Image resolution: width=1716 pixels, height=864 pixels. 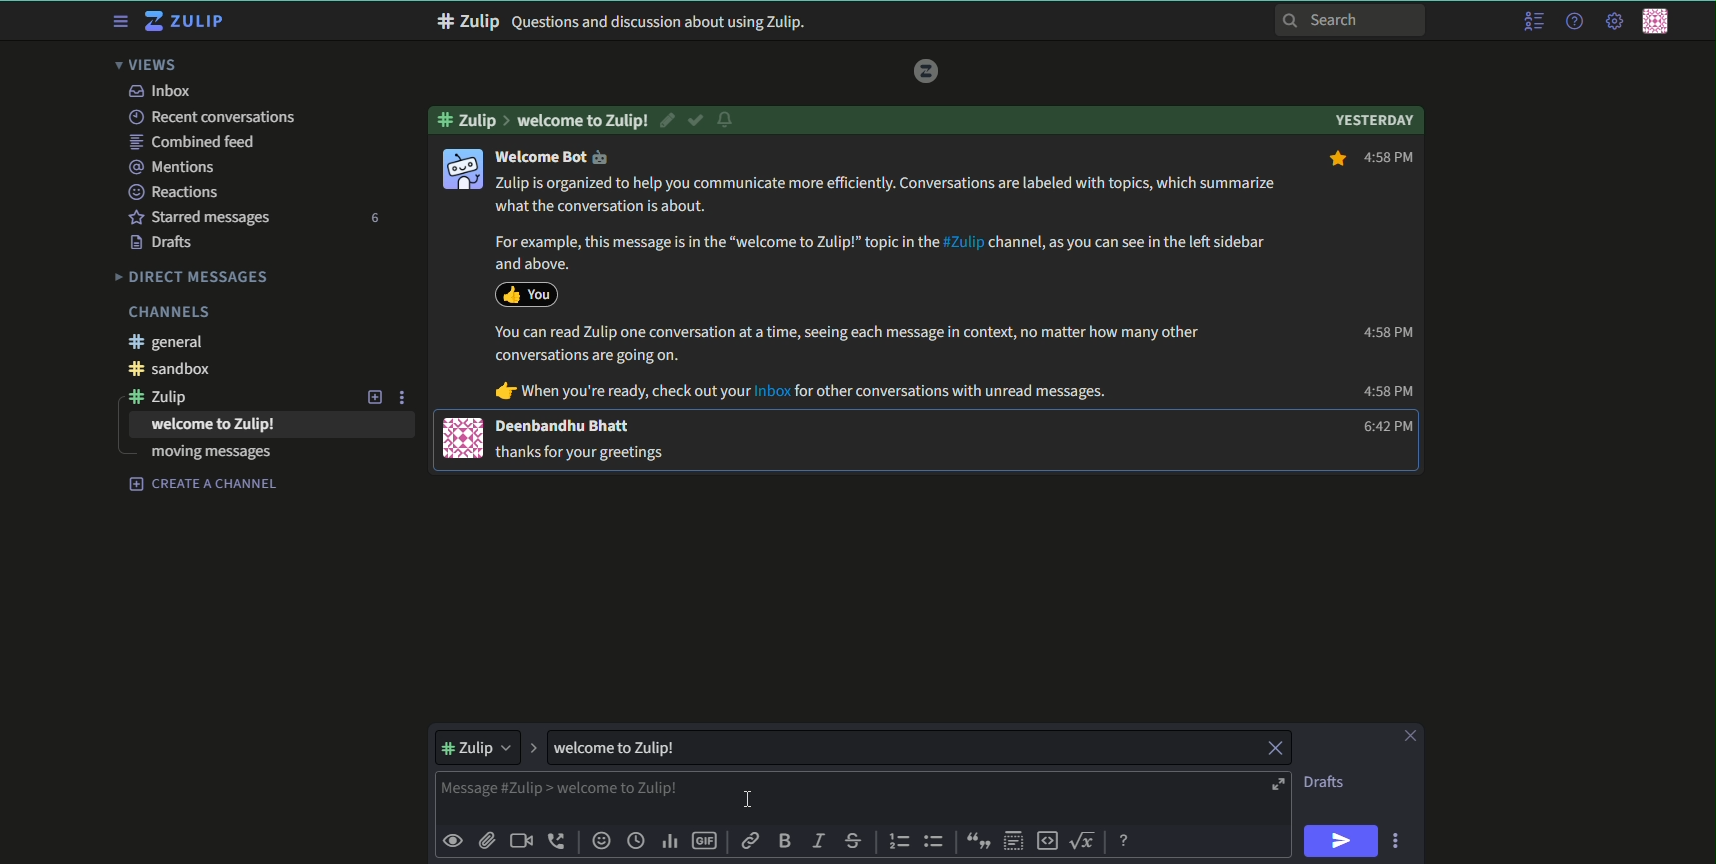 What do you see at coordinates (204, 484) in the screenshot?
I see `create a channel` at bounding box center [204, 484].